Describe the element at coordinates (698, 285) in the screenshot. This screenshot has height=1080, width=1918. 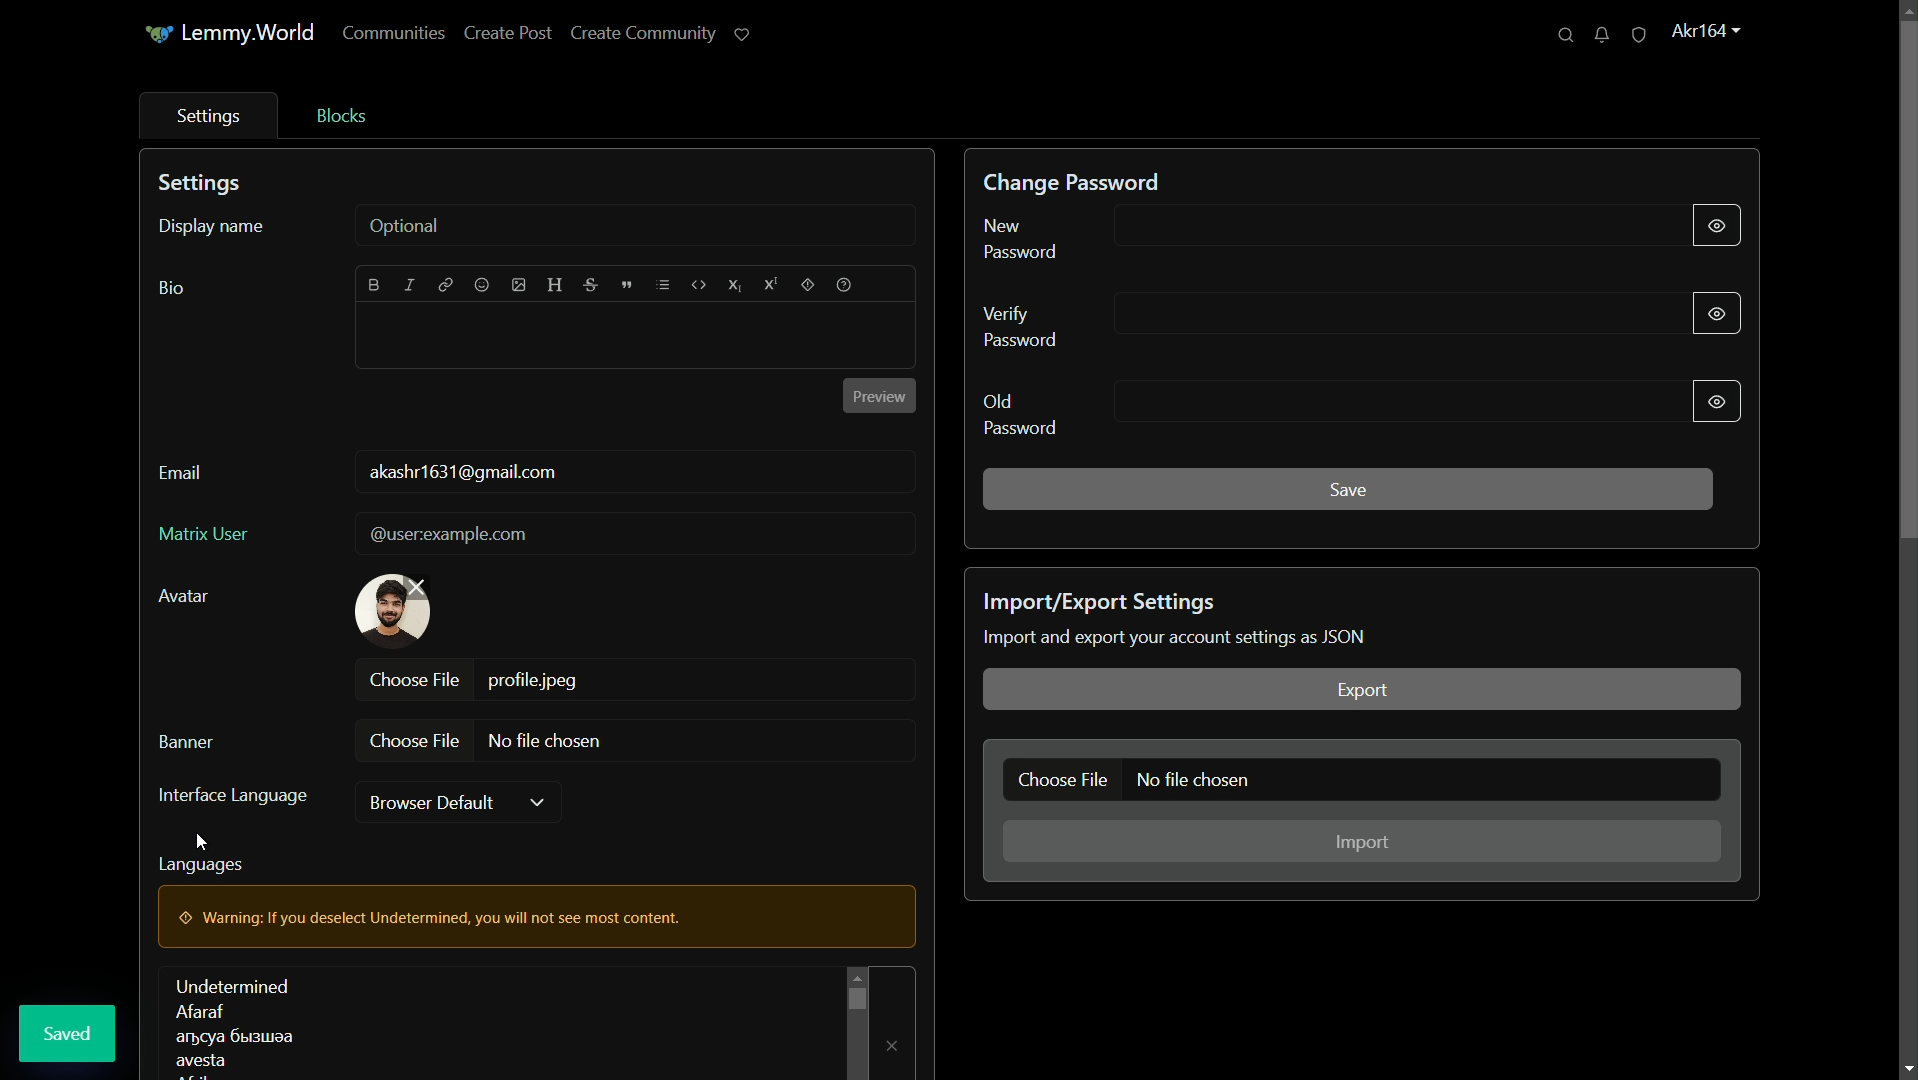
I see `code` at that location.